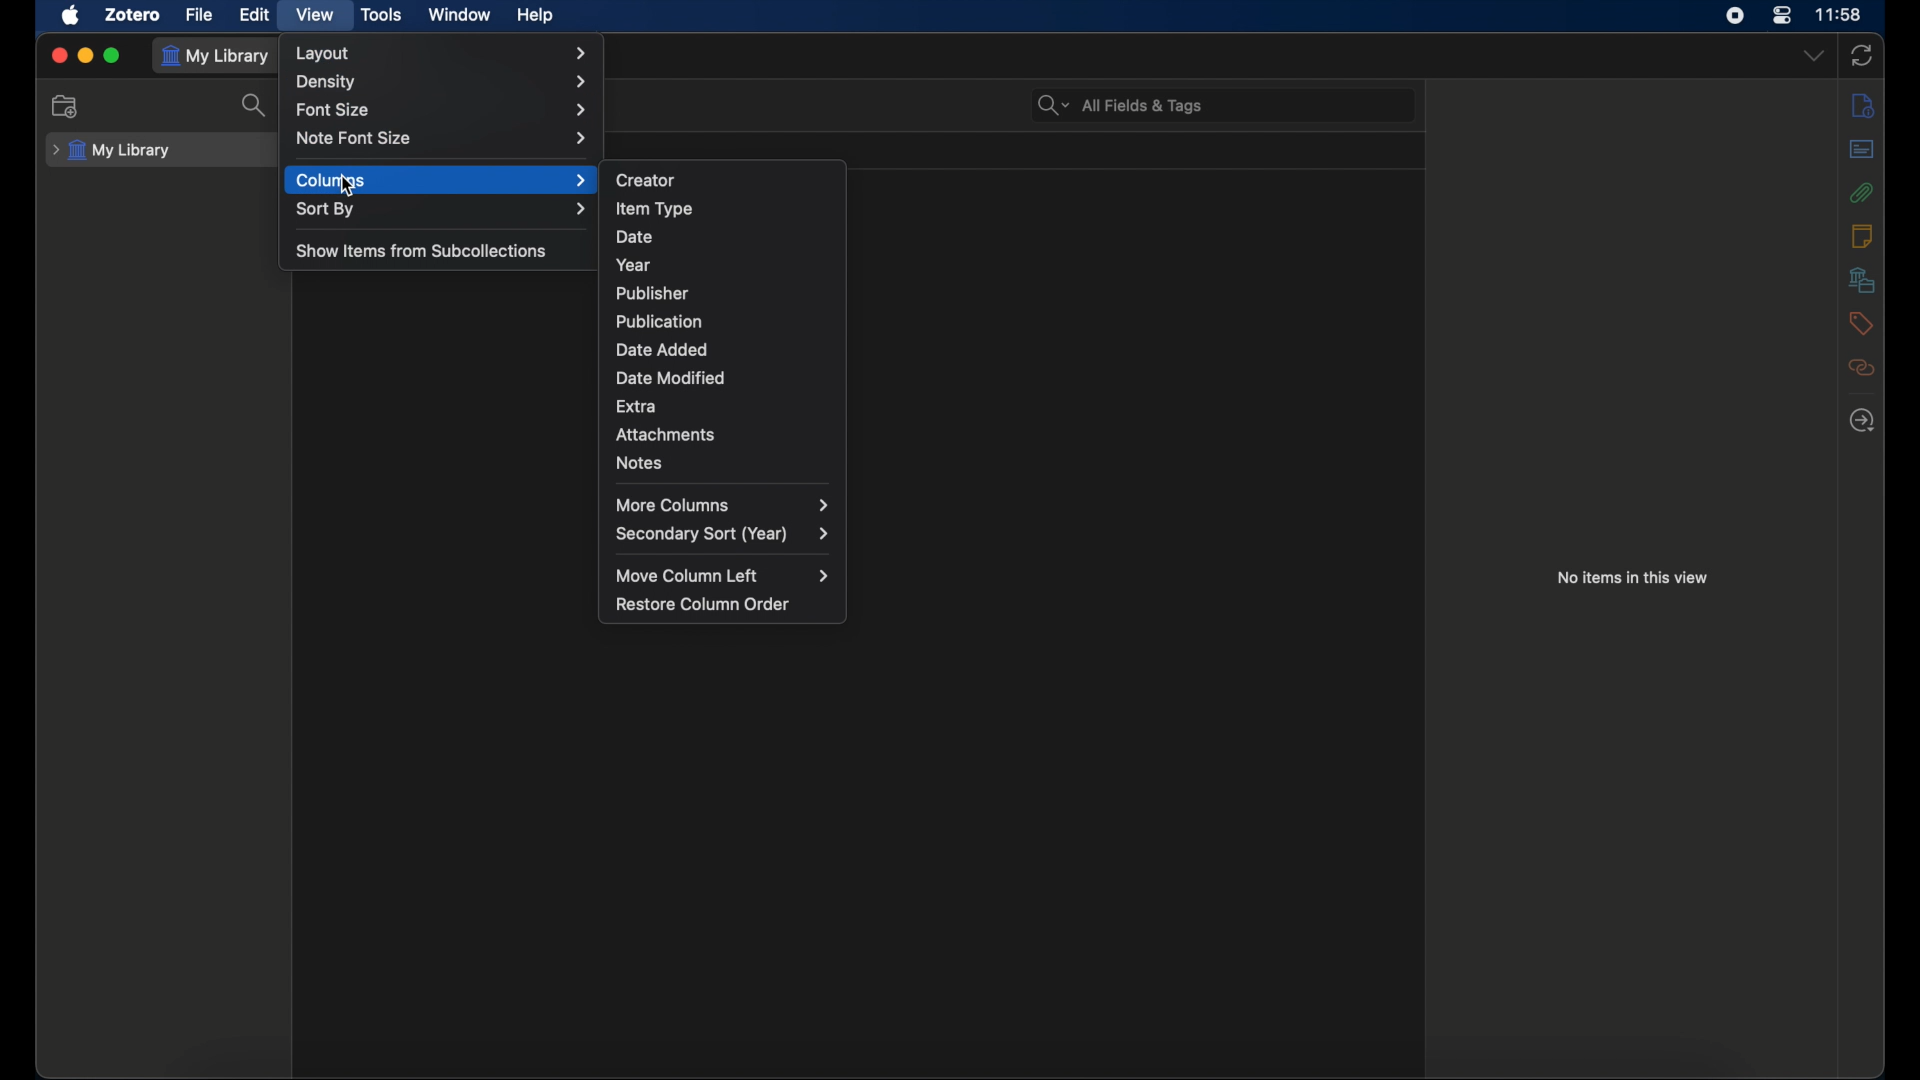 Image resolution: width=1920 pixels, height=1080 pixels. Describe the element at coordinates (132, 14) in the screenshot. I see `zotero` at that location.